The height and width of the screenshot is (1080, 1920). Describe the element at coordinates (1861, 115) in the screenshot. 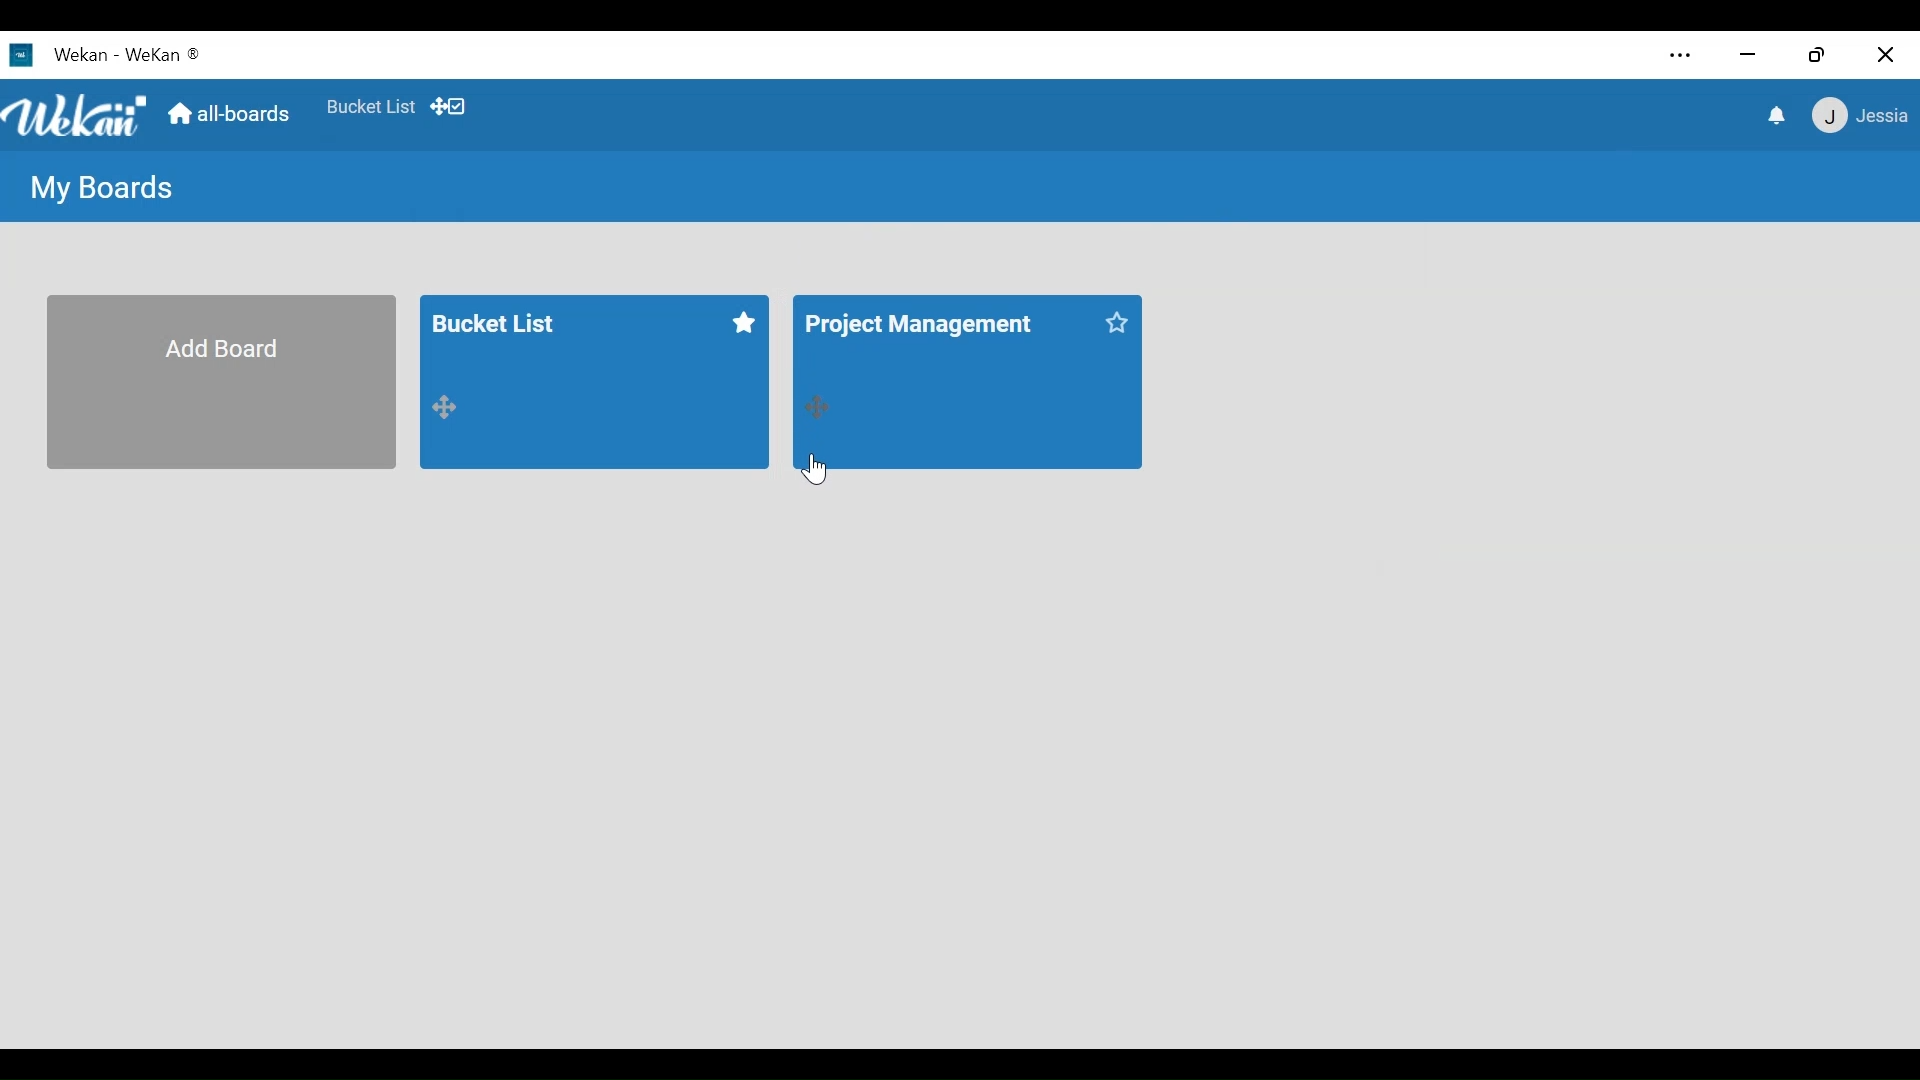

I see `Member Settings` at that location.